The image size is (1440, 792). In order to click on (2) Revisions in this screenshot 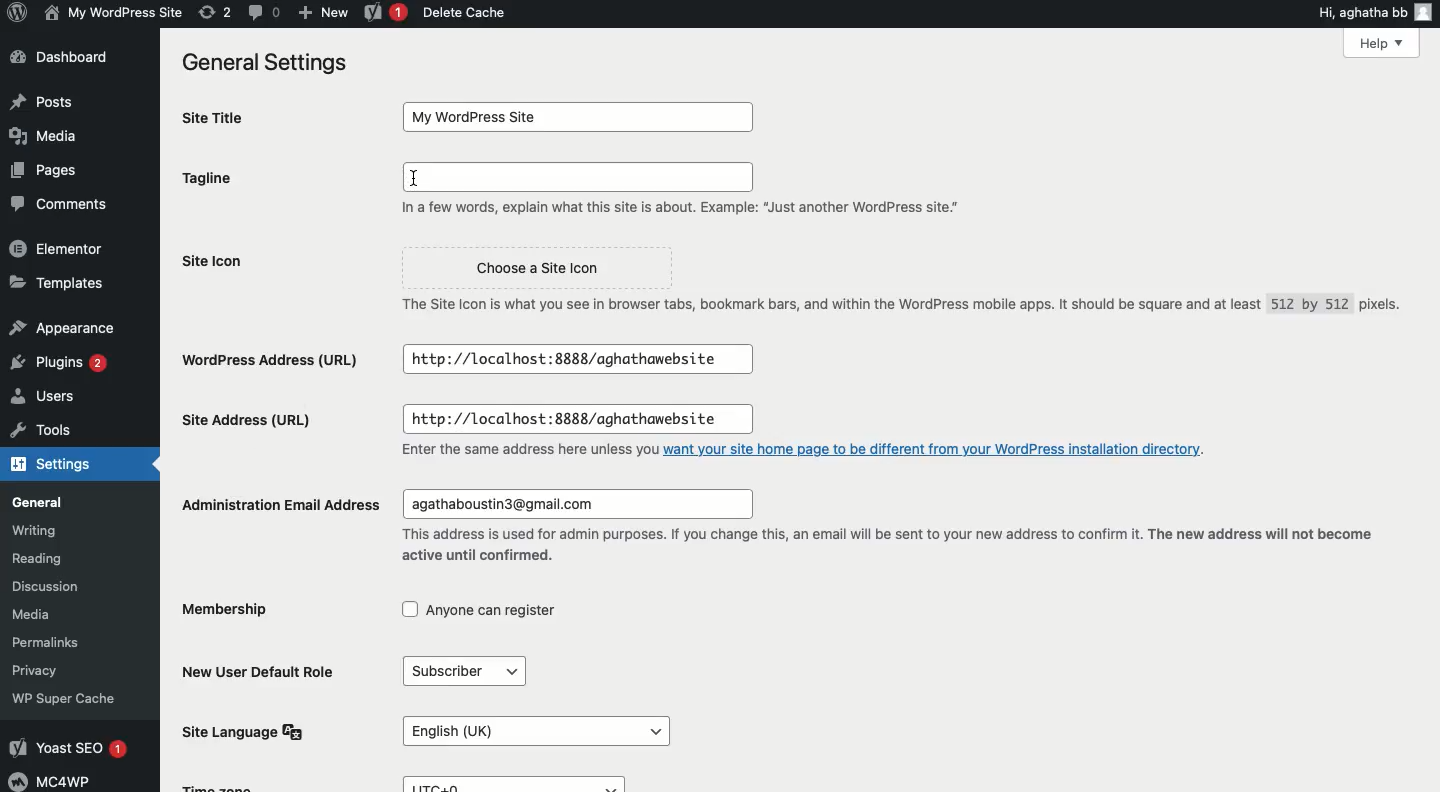, I will do `click(212, 11)`.